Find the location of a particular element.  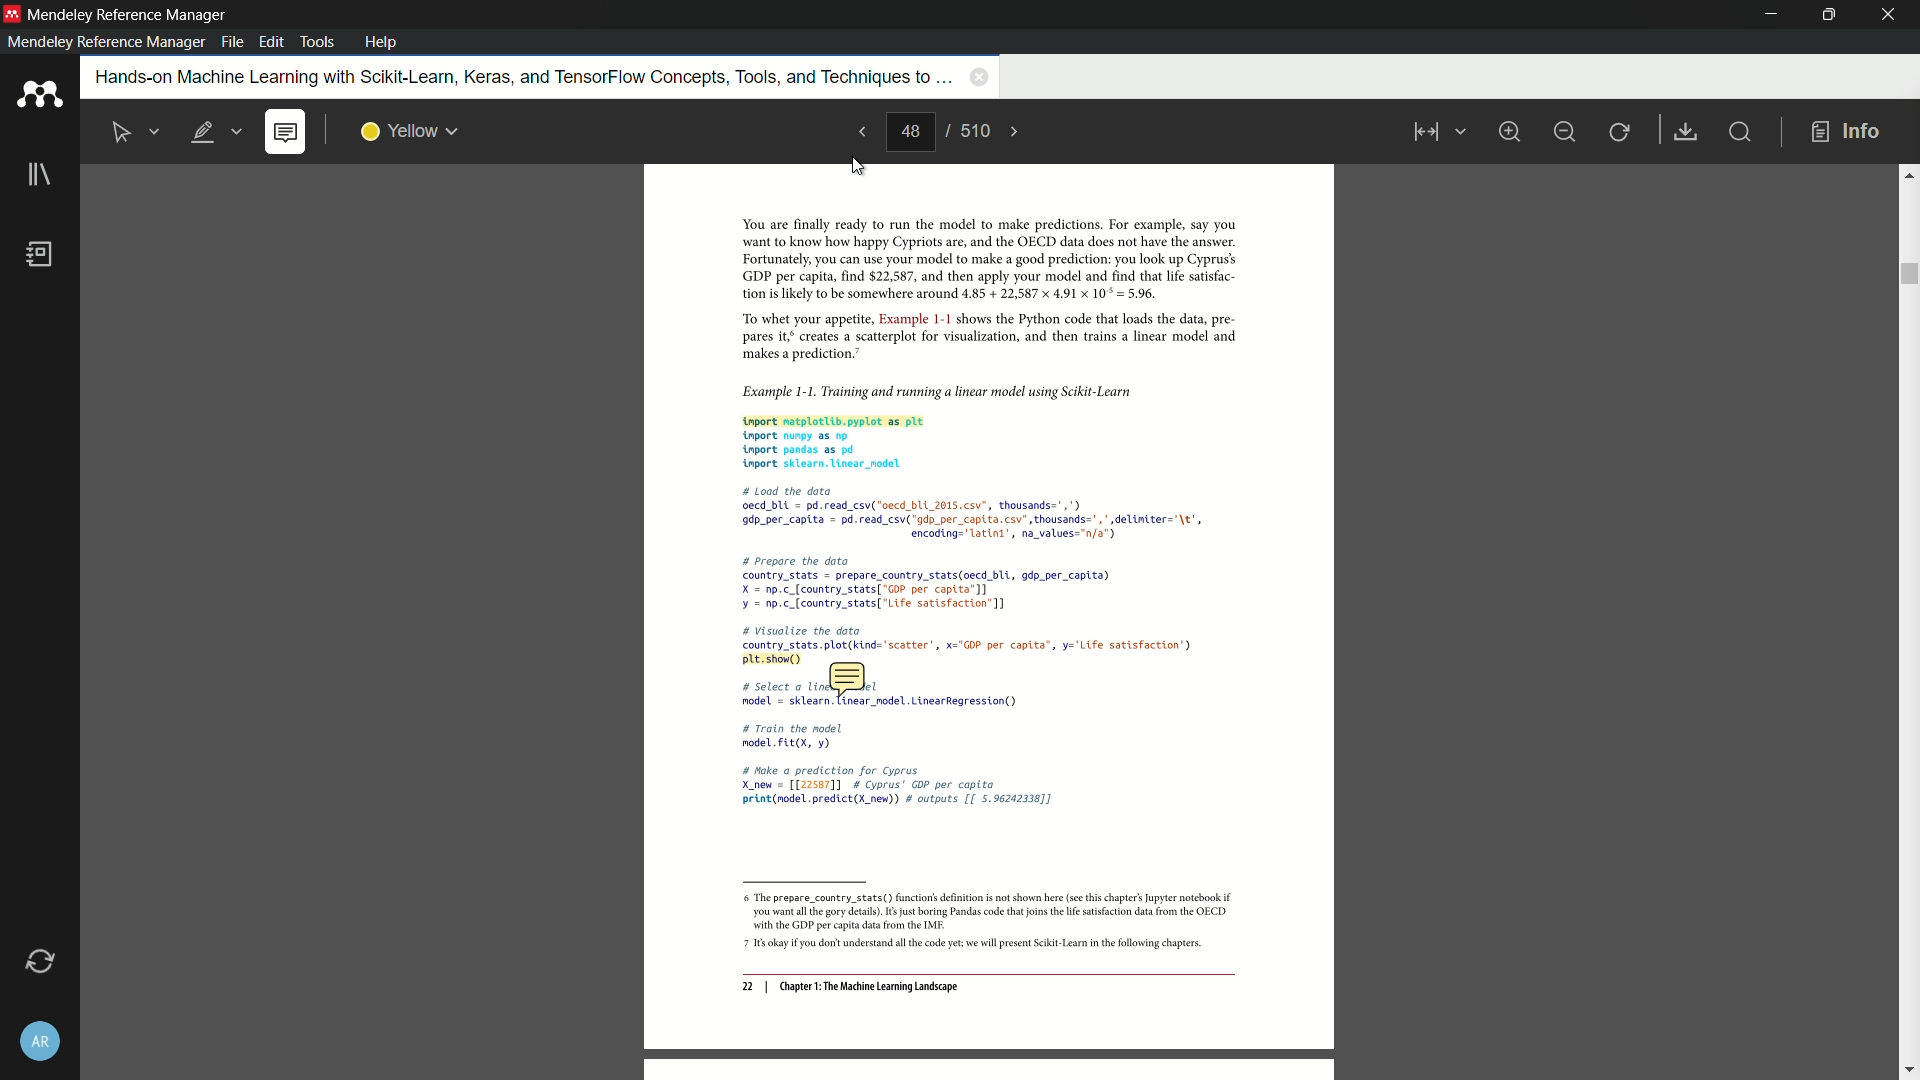

view mode is located at coordinates (1436, 132).